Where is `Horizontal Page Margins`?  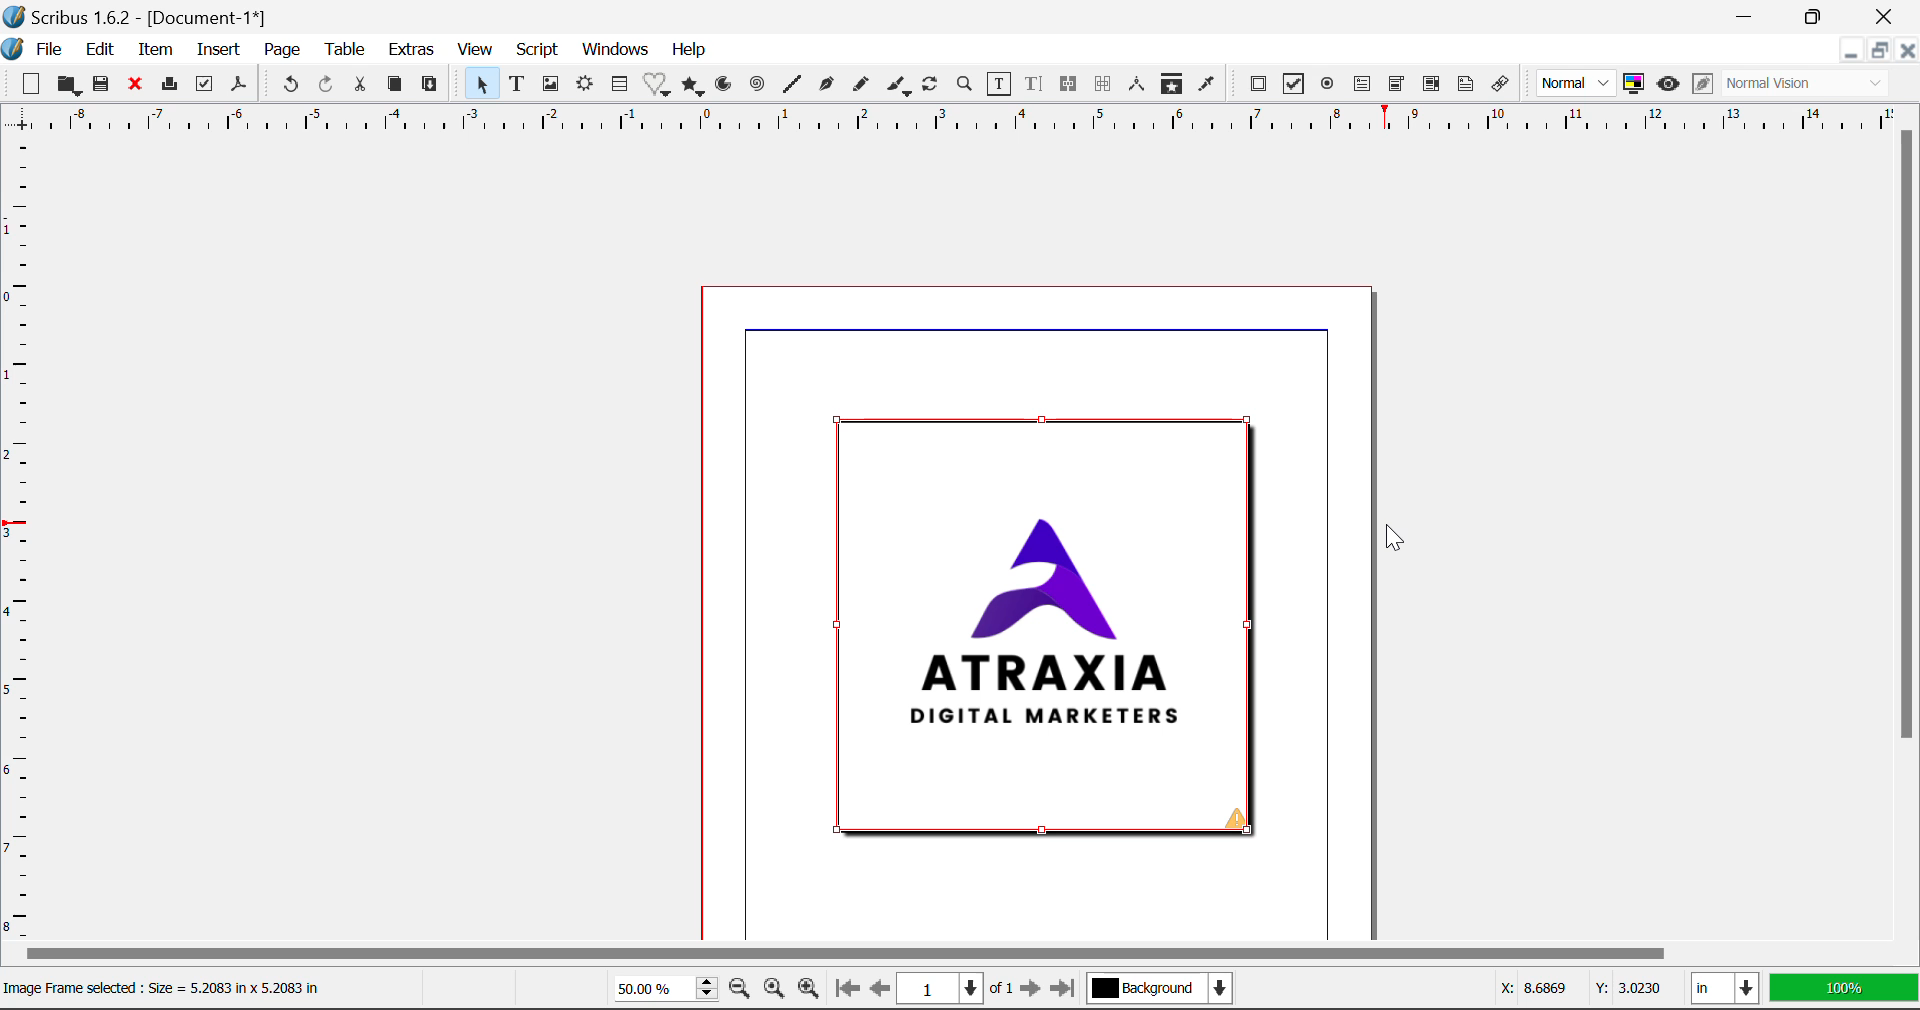 Horizontal Page Margins is located at coordinates (24, 545).